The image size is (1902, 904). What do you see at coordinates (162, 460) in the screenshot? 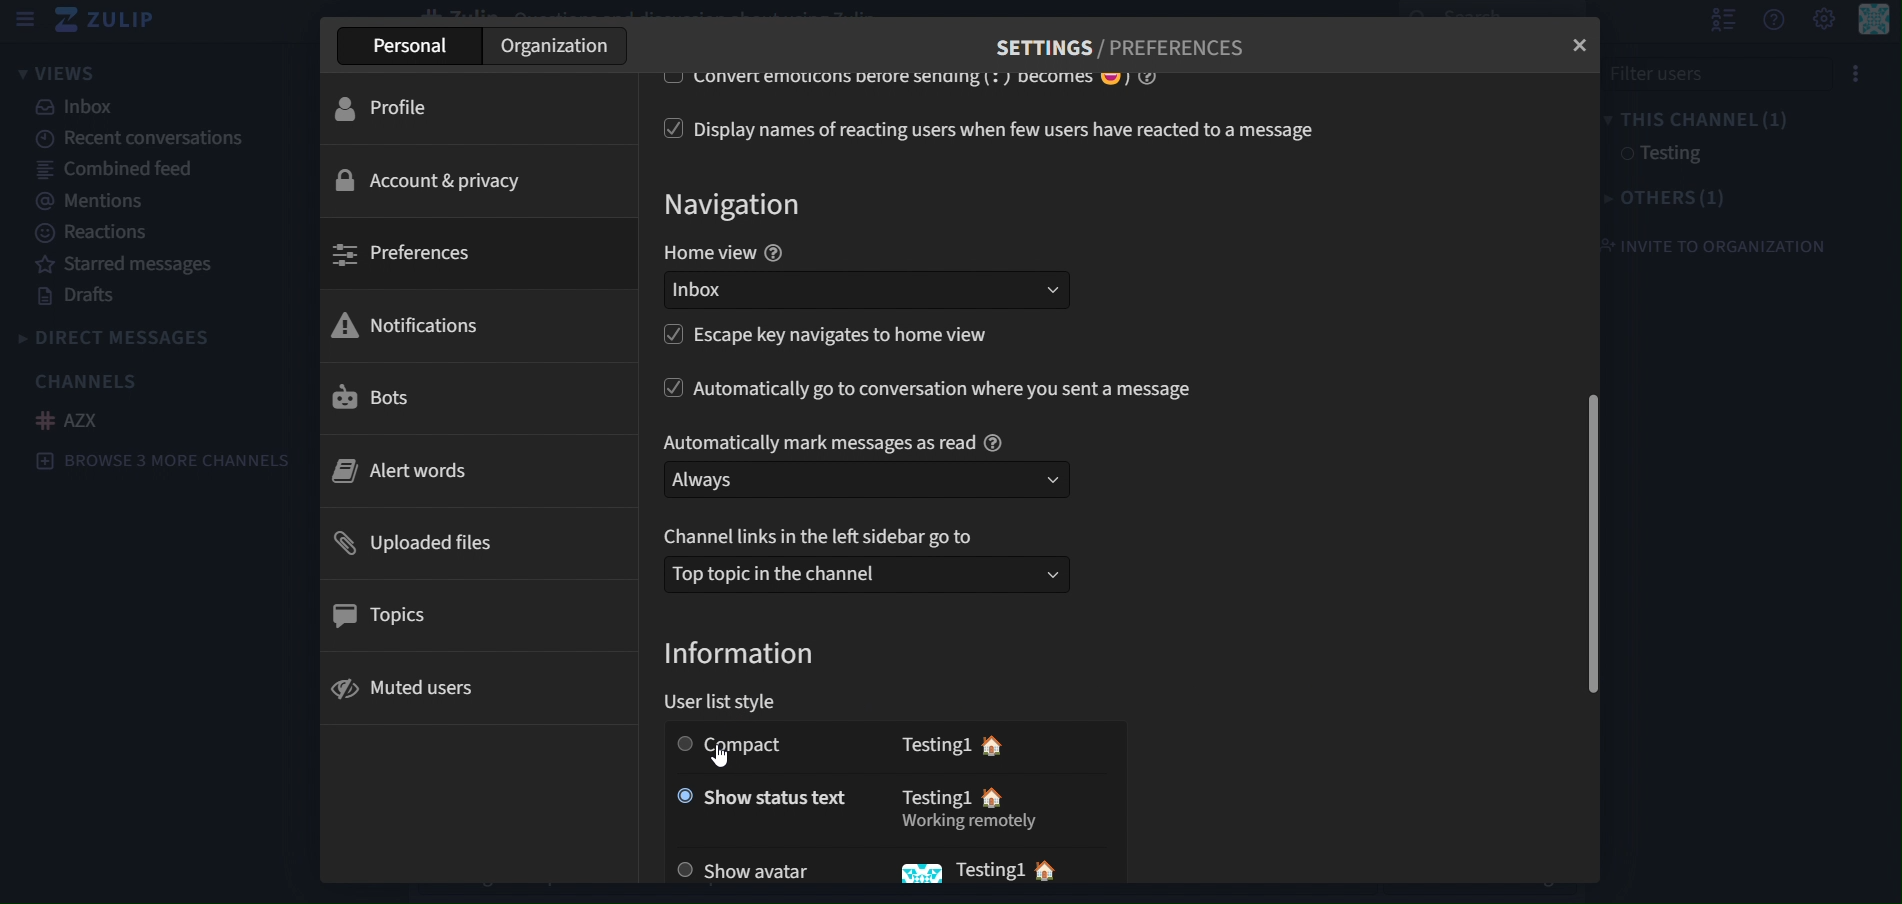
I see `Browse 3 more channels` at bounding box center [162, 460].